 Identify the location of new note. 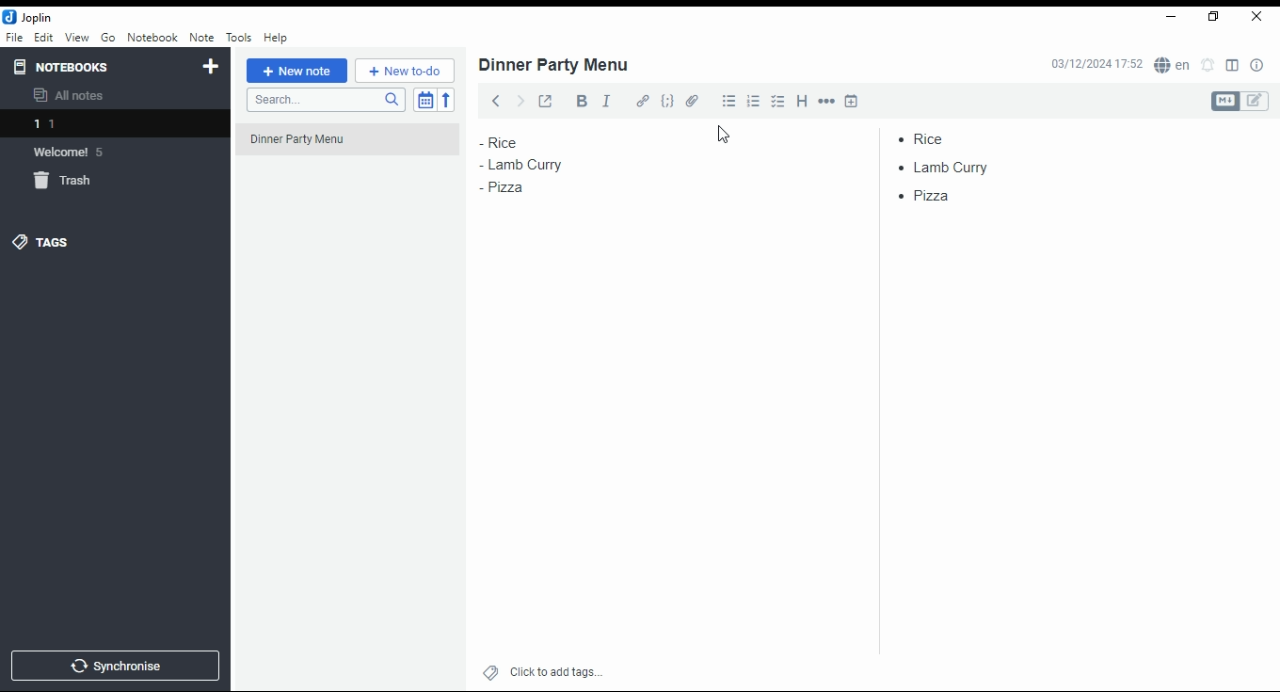
(296, 71).